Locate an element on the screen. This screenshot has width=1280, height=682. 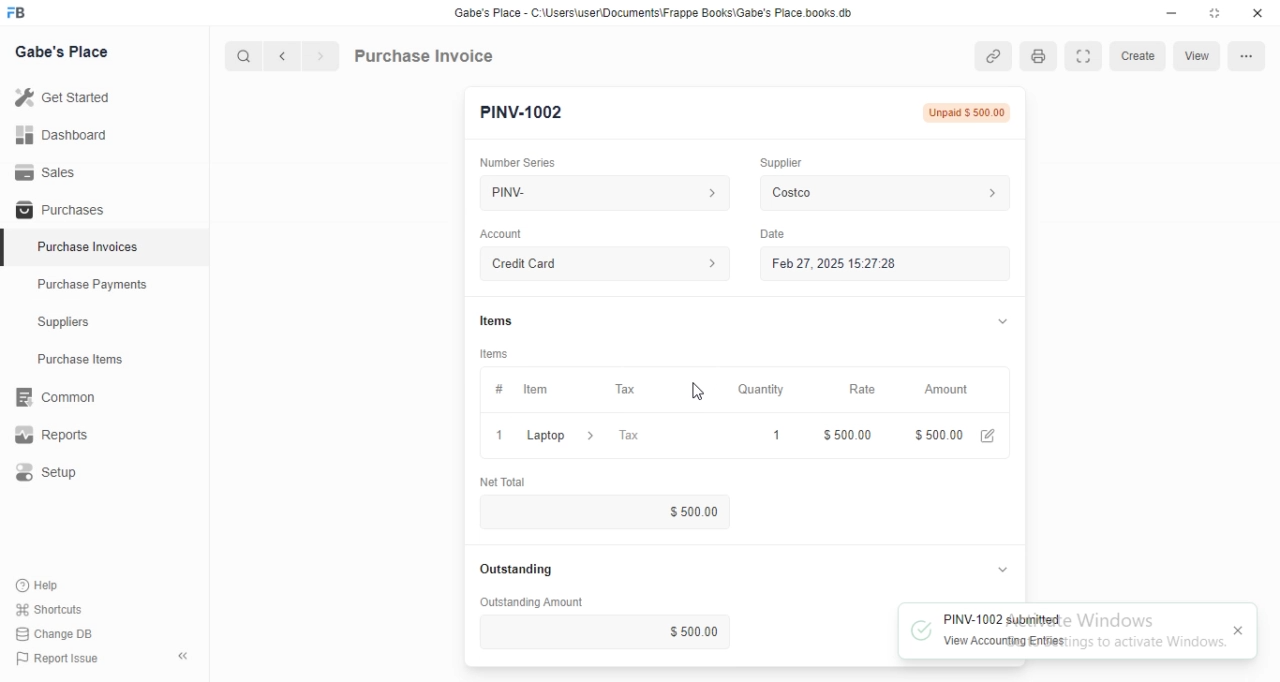
Collapse is located at coordinates (1003, 569).